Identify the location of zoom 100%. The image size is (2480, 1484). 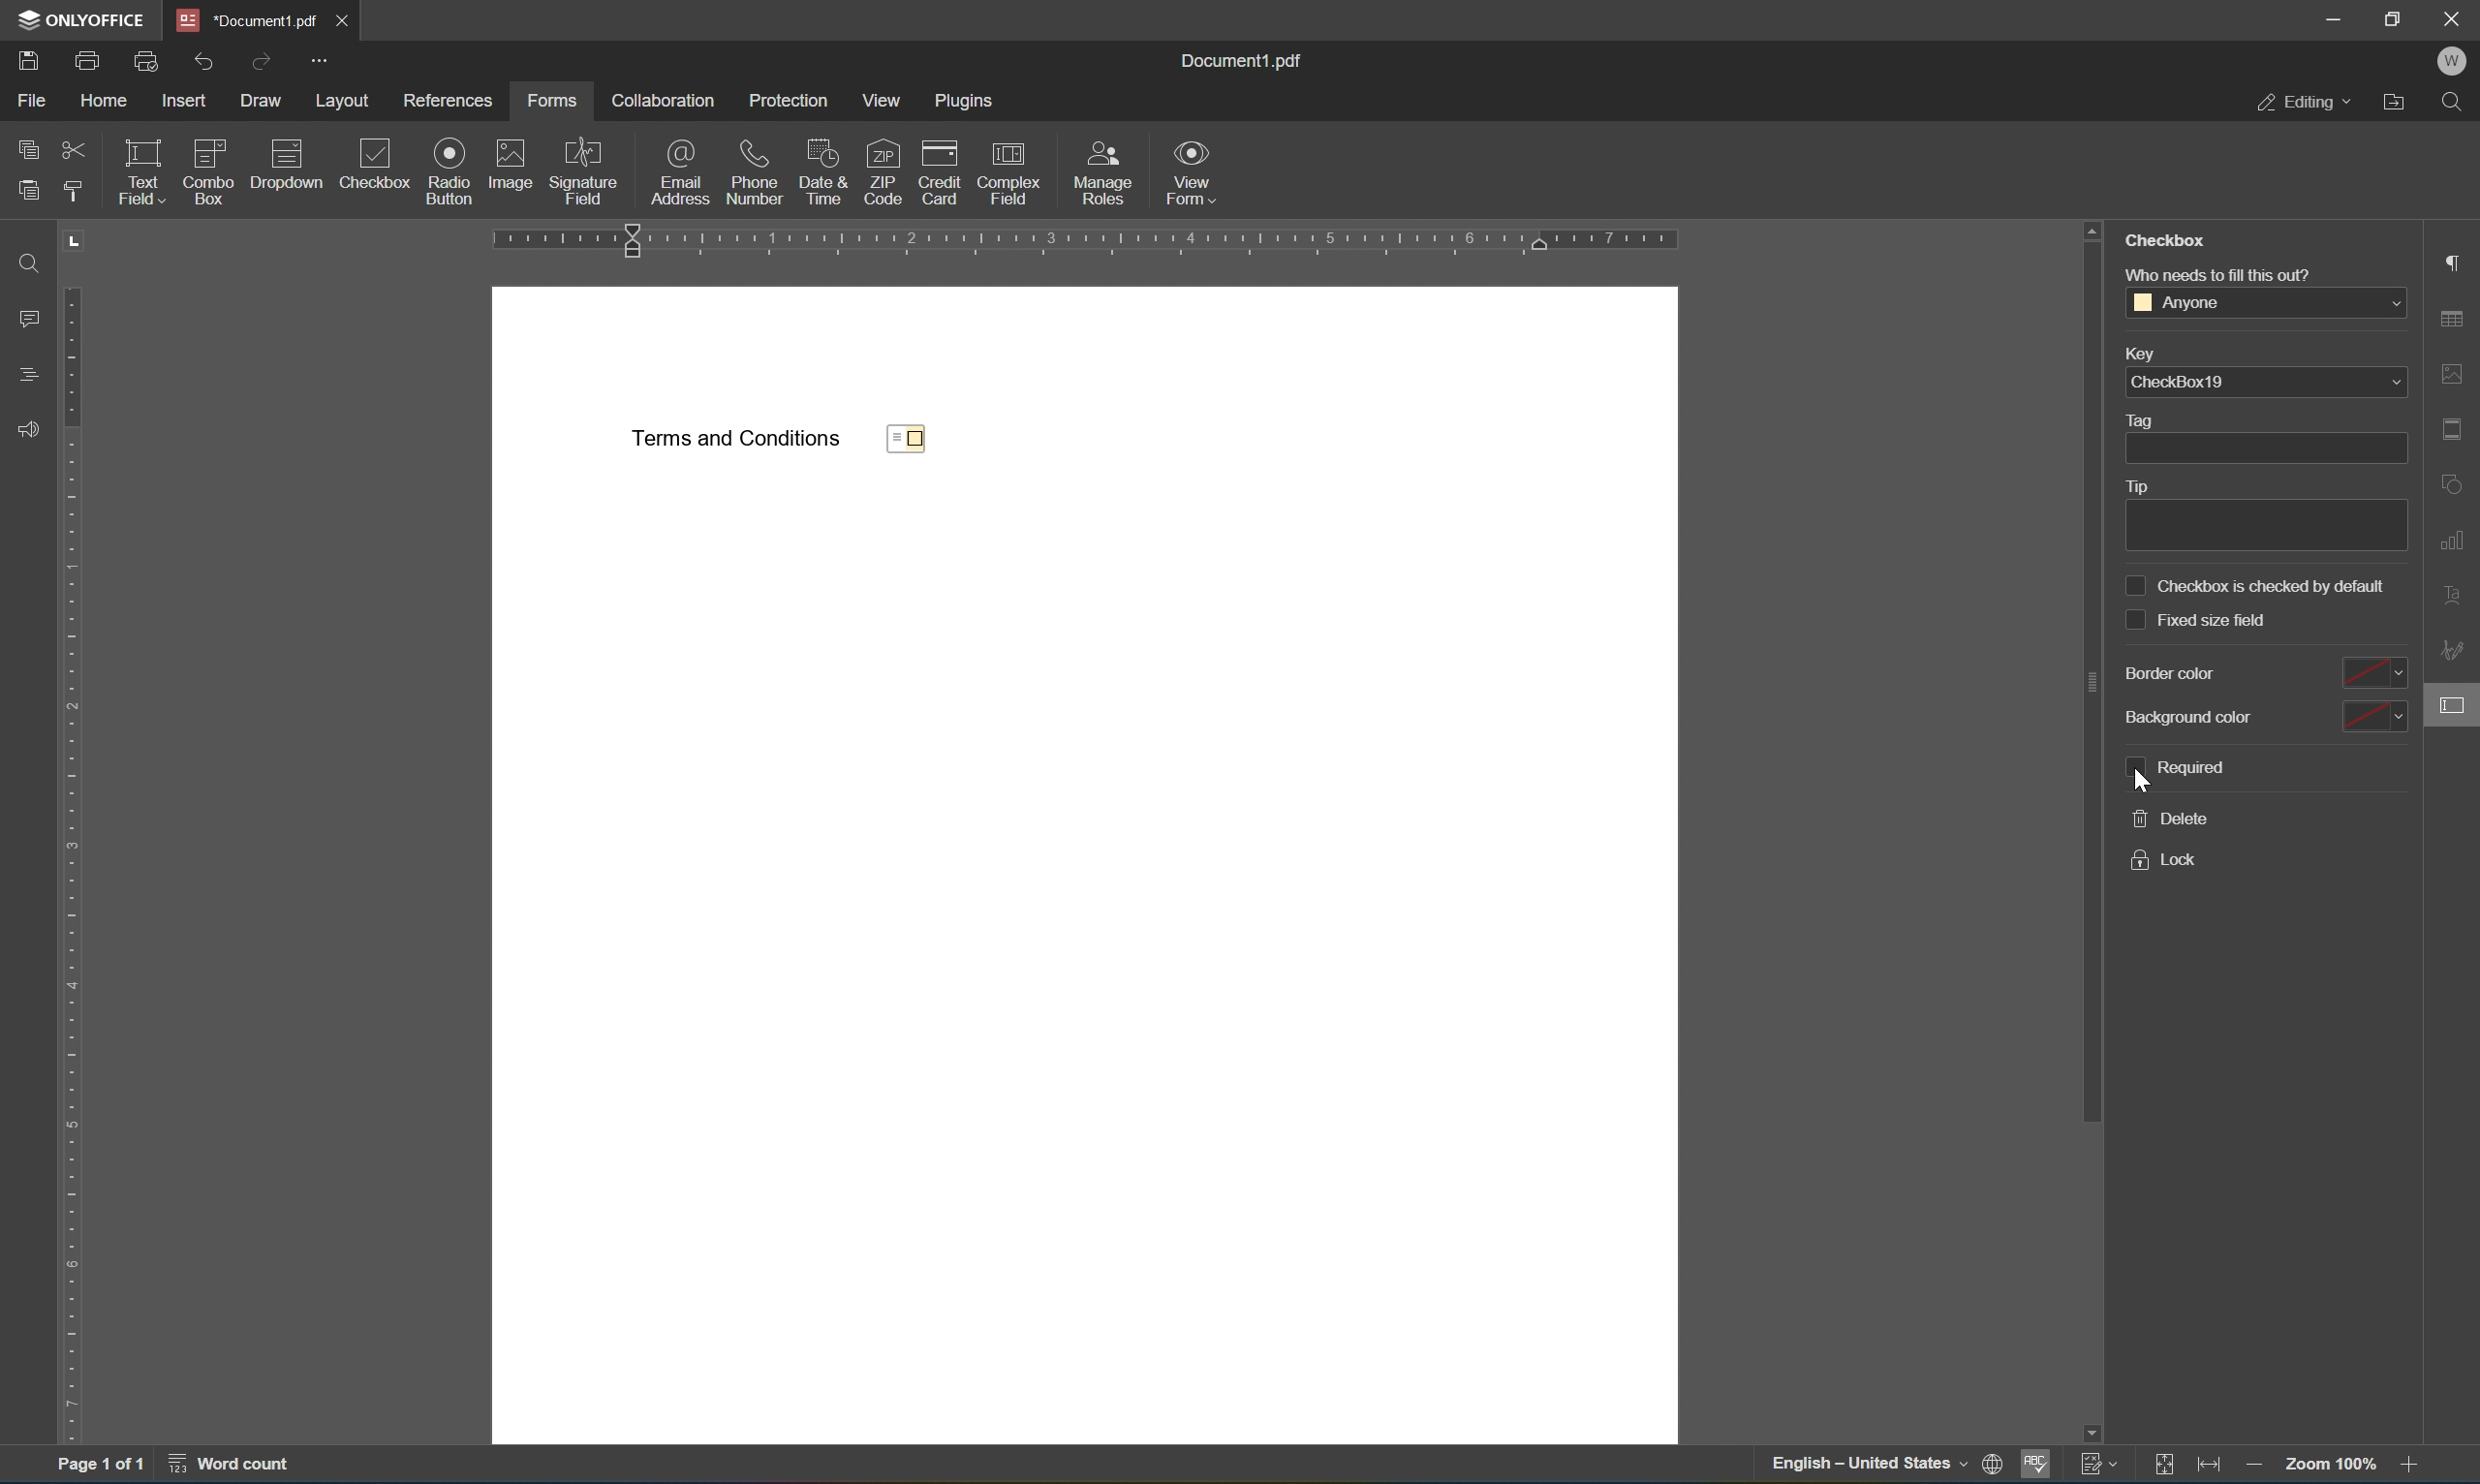
(2334, 1466).